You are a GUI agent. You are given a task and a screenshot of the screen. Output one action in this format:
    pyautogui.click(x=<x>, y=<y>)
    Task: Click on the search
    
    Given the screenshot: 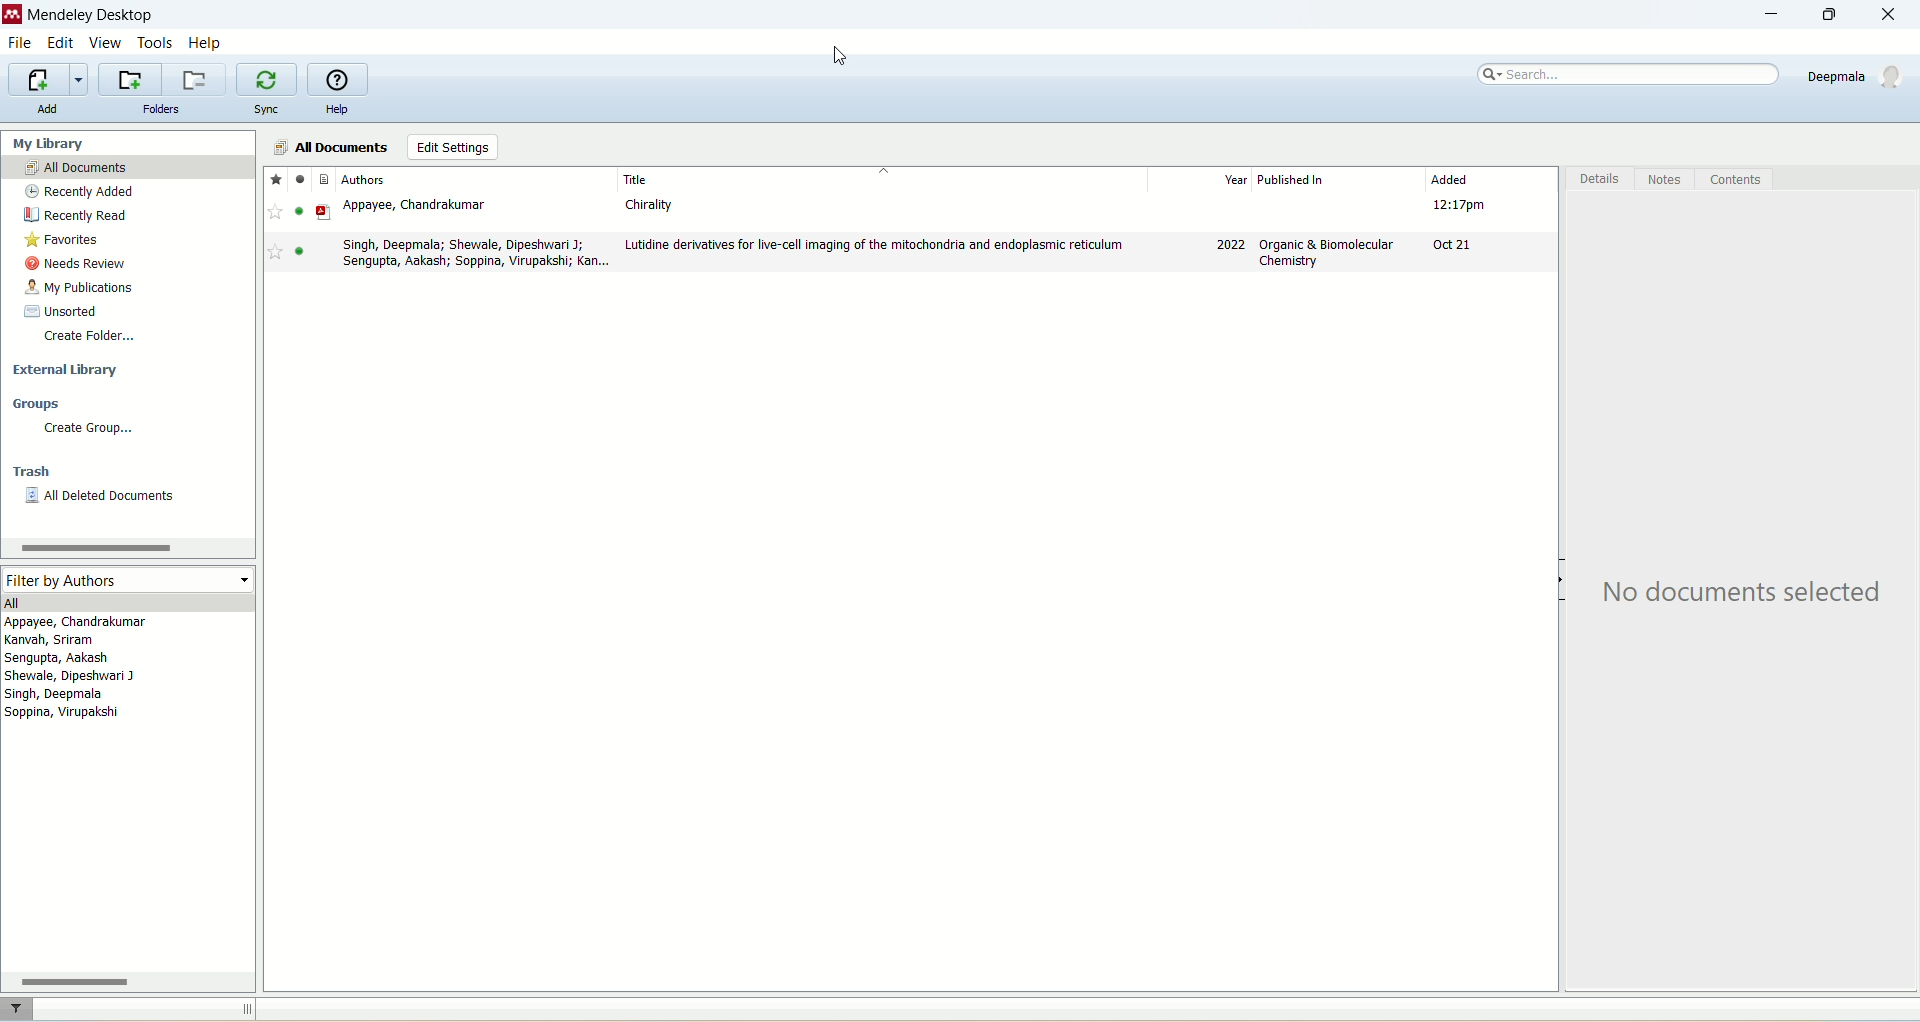 What is the action you would take?
    pyautogui.click(x=1629, y=75)
    